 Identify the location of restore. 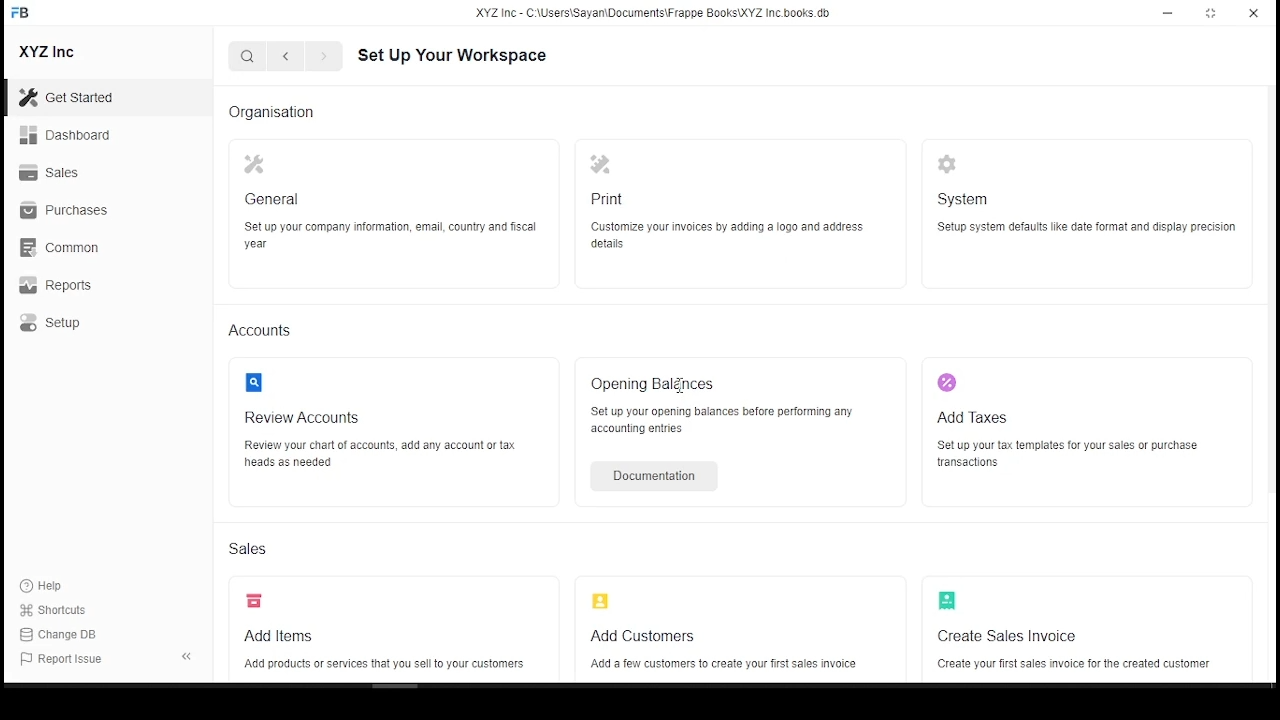
(1211, 14).